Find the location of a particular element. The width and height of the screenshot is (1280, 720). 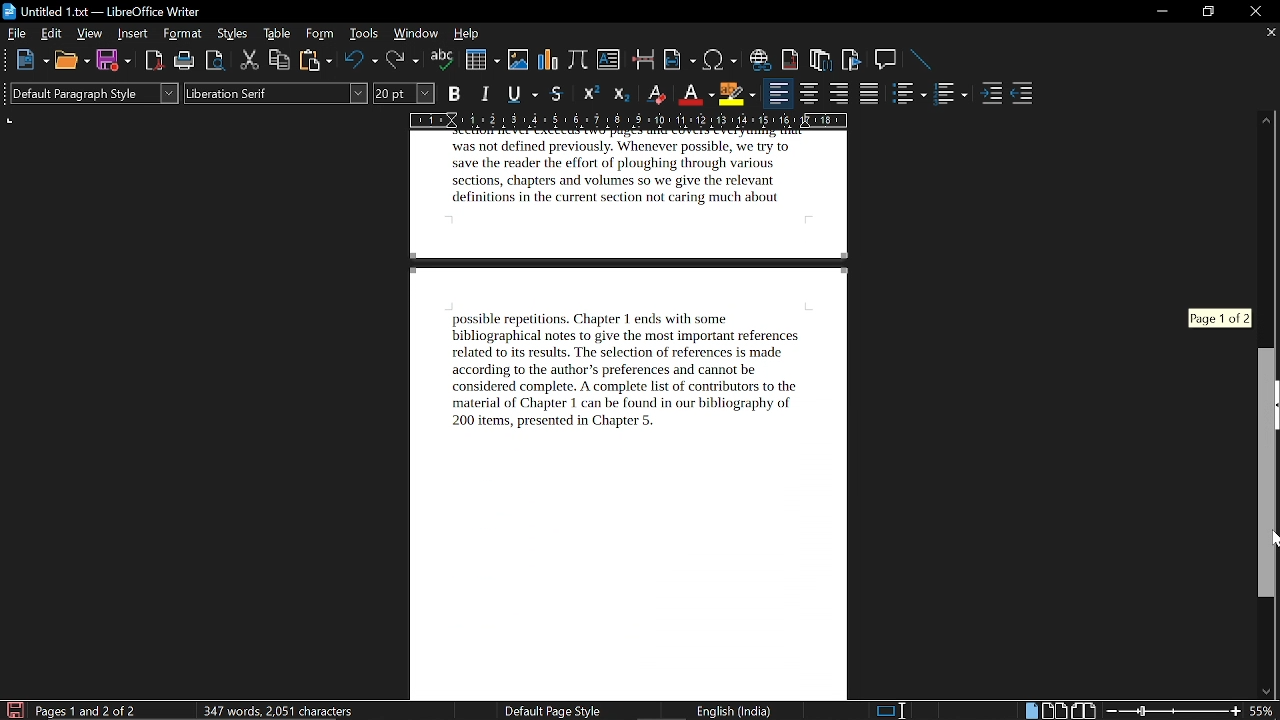

copy is located at coordinates (280, 61).